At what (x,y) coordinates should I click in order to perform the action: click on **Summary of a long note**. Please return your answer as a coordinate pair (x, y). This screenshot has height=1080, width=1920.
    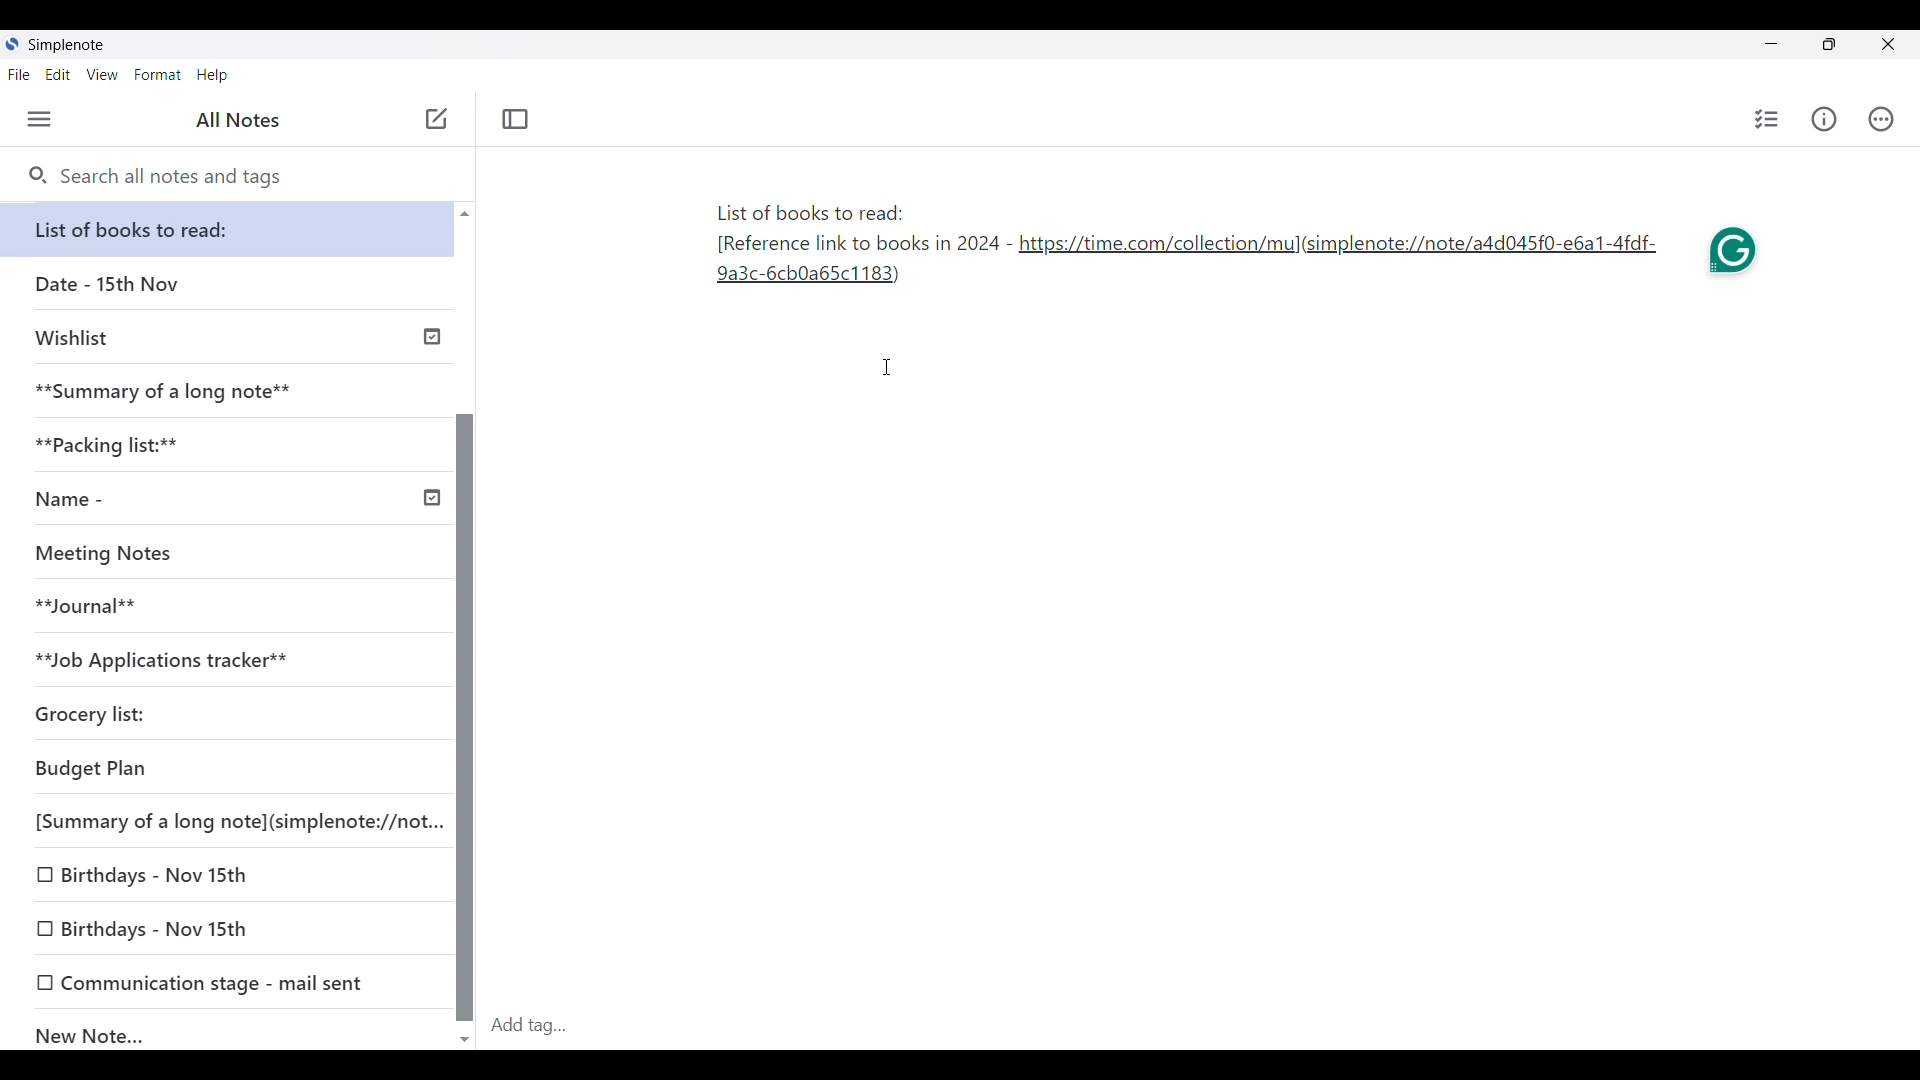
    Looking at the image, I should click on (227, 391).